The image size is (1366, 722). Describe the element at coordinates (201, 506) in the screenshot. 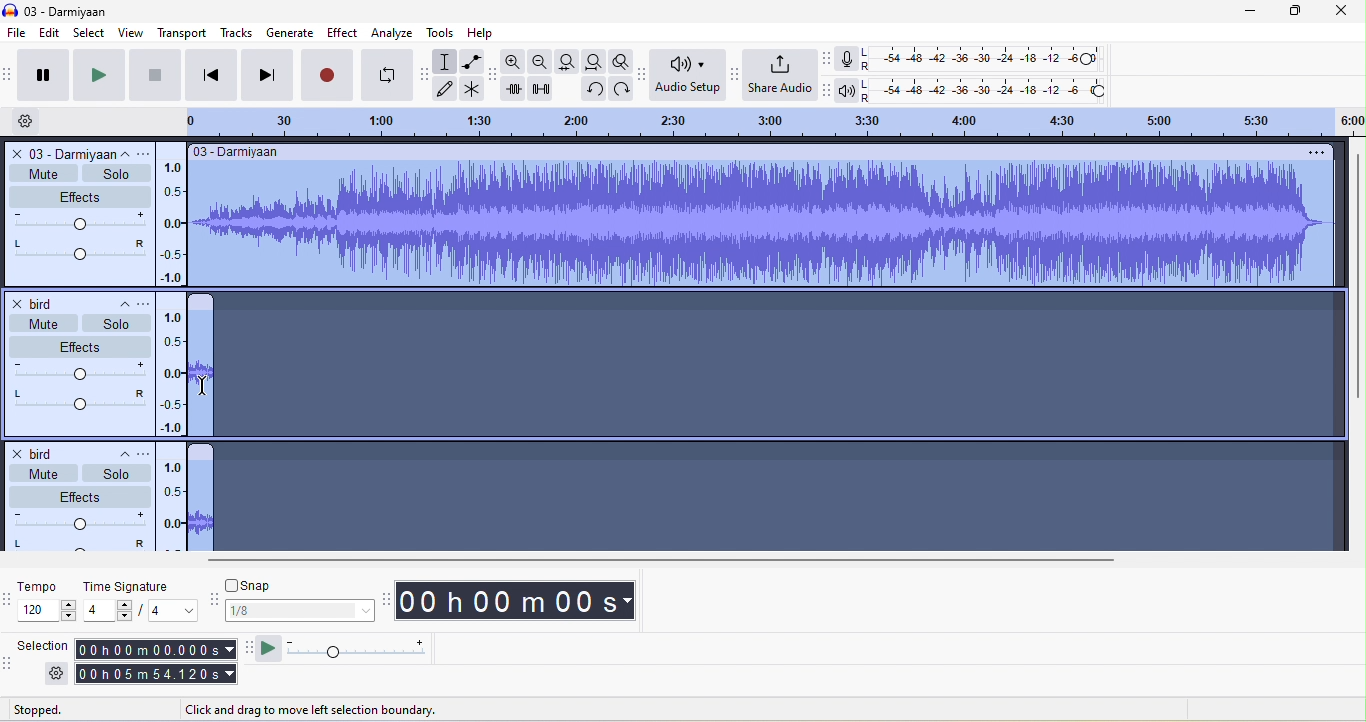

I see `record audio` at that location.